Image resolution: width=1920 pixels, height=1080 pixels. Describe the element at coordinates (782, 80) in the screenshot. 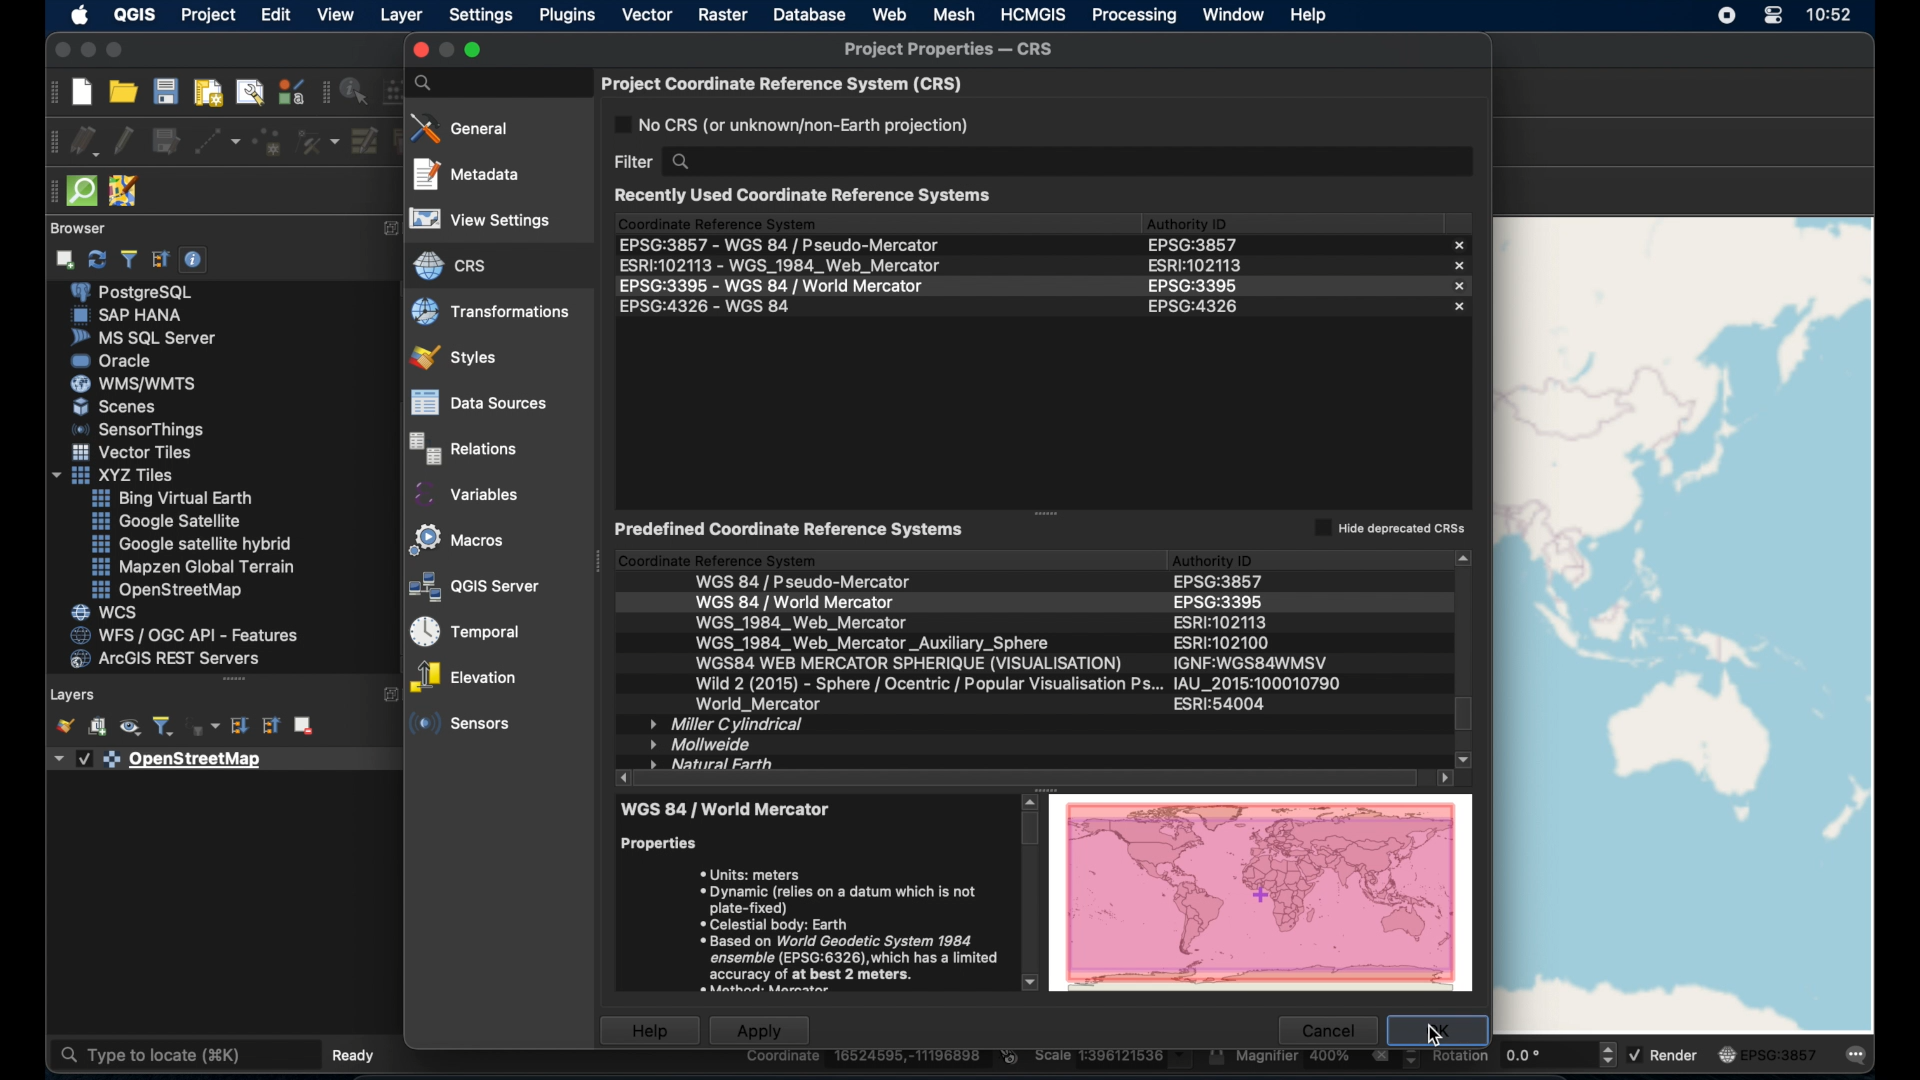

I see `project coordinate reference system` at that location.